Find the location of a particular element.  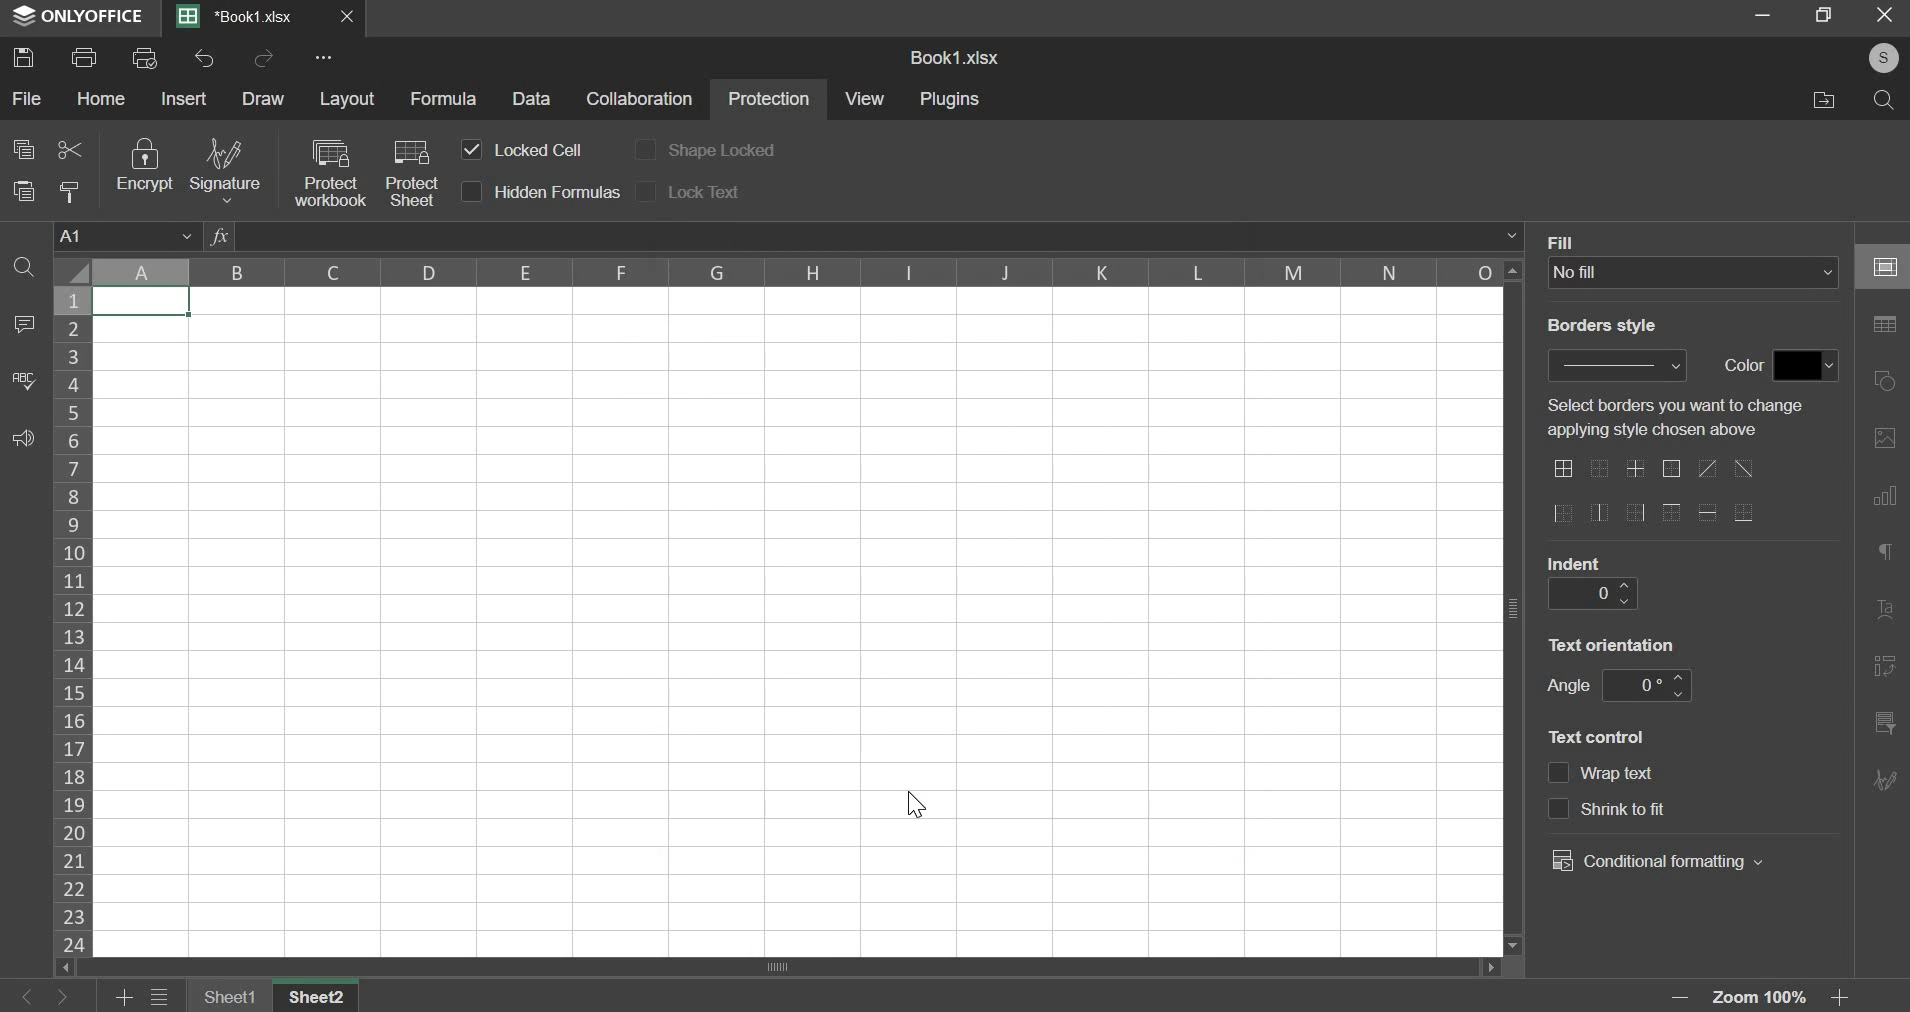

ONLYOFFICE is located at coordinates (75, 17).